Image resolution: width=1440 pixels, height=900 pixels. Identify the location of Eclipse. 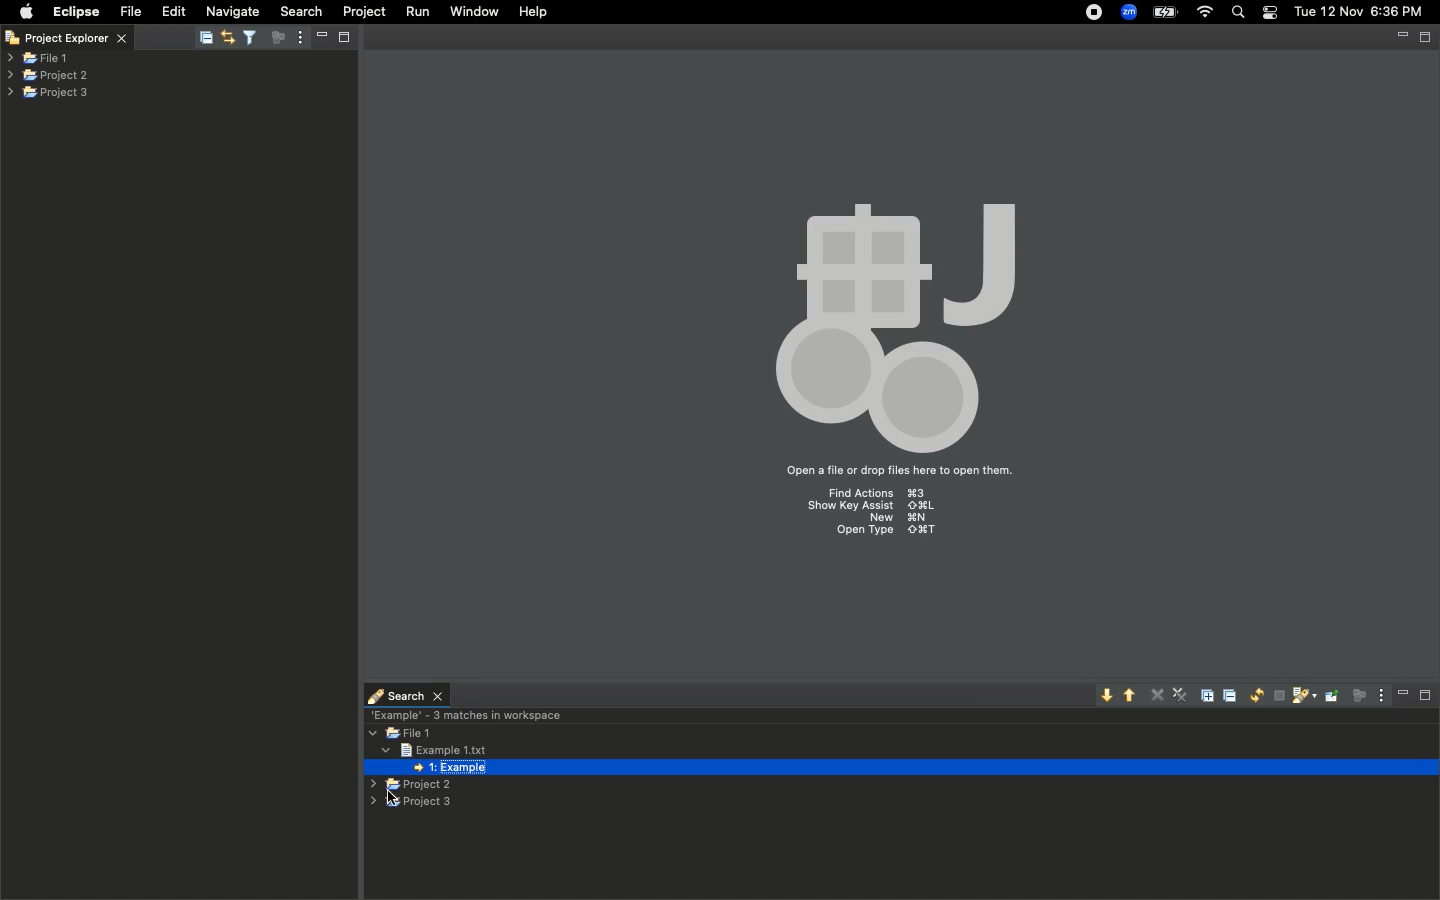
(75, 12).